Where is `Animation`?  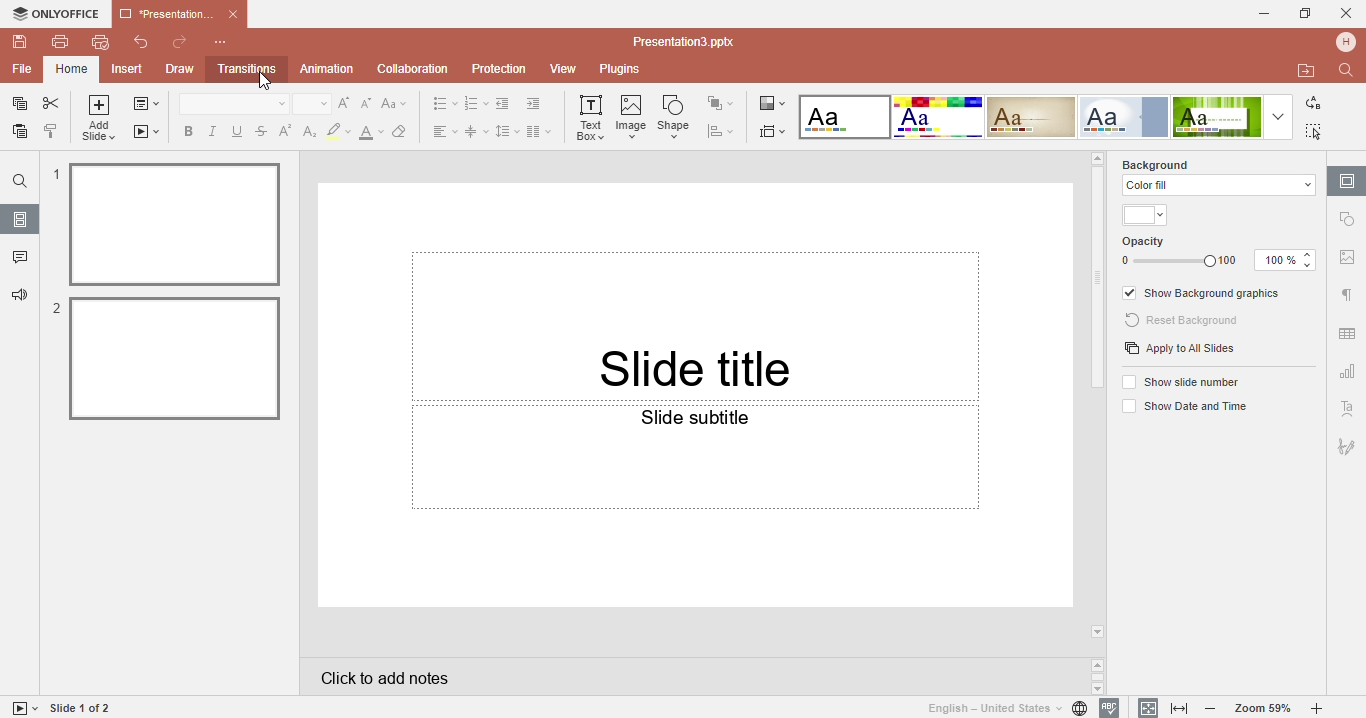 Animation is located at coordinates (327, 68).